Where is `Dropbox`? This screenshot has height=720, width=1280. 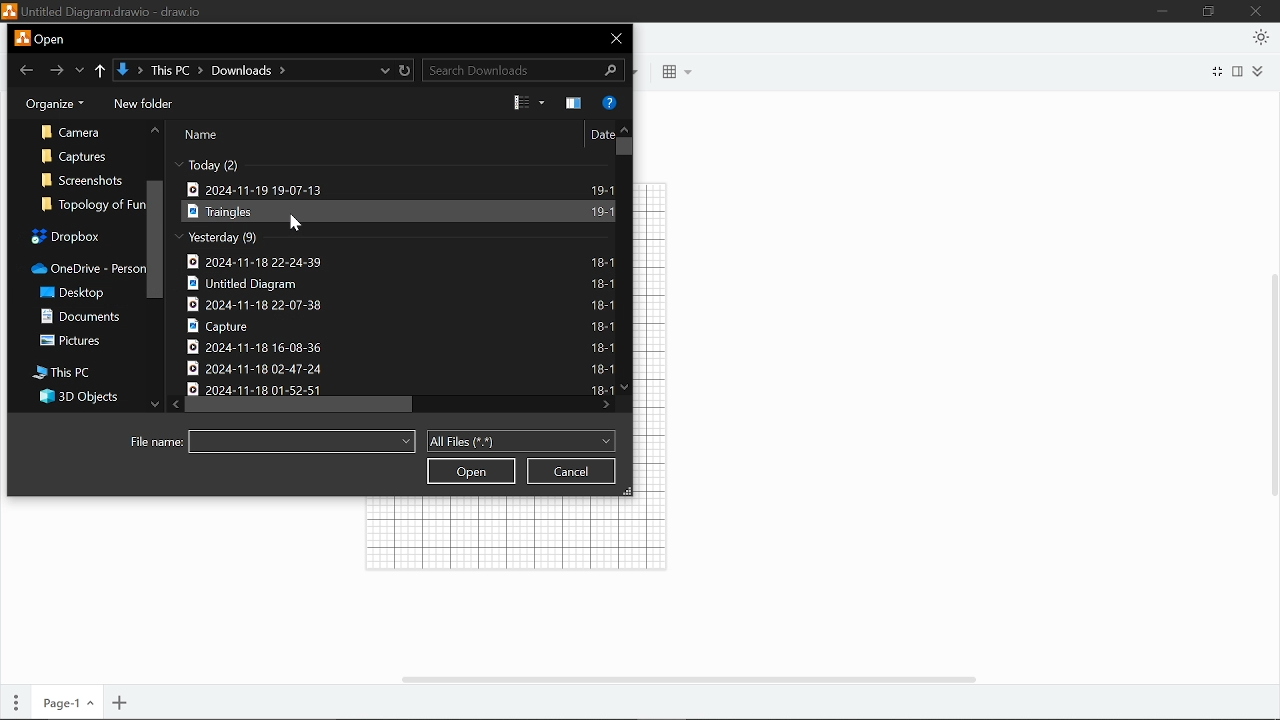
Dropbox is located at coordinates (78, 236).